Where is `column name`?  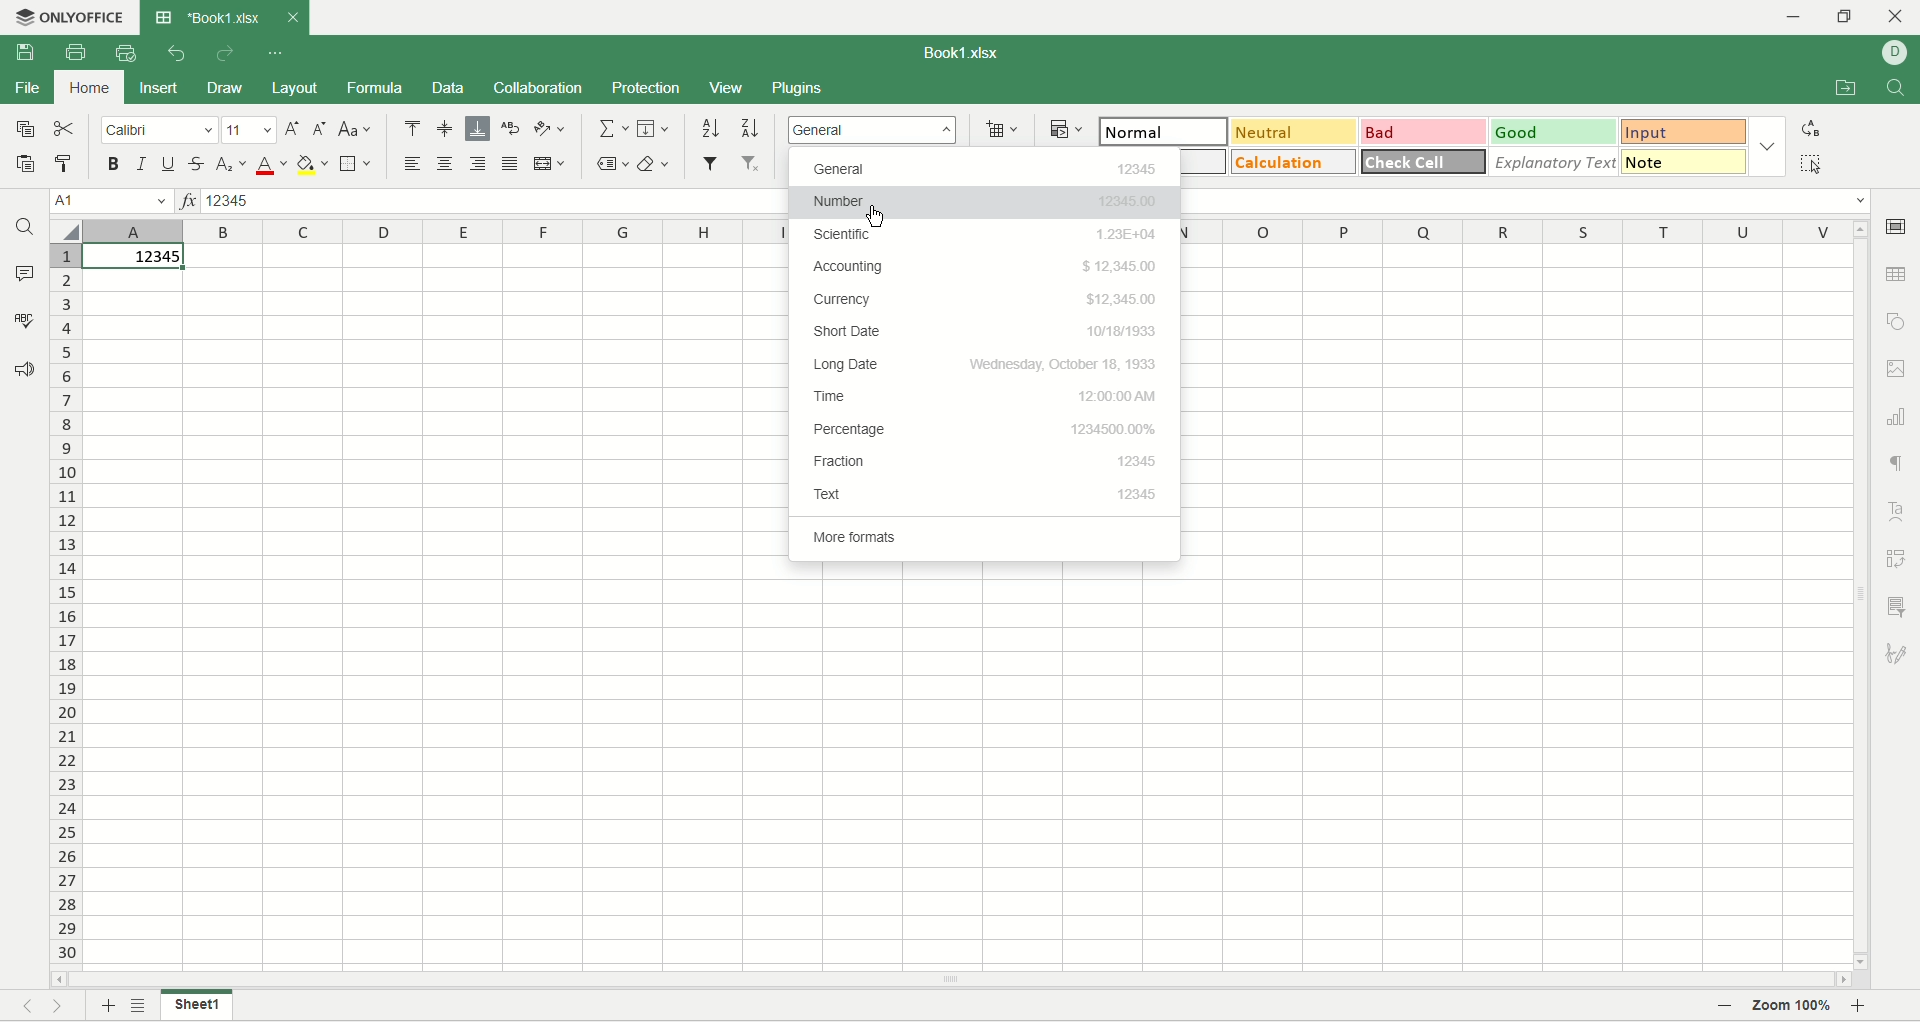
column name is located at coordinates (1509, 231).